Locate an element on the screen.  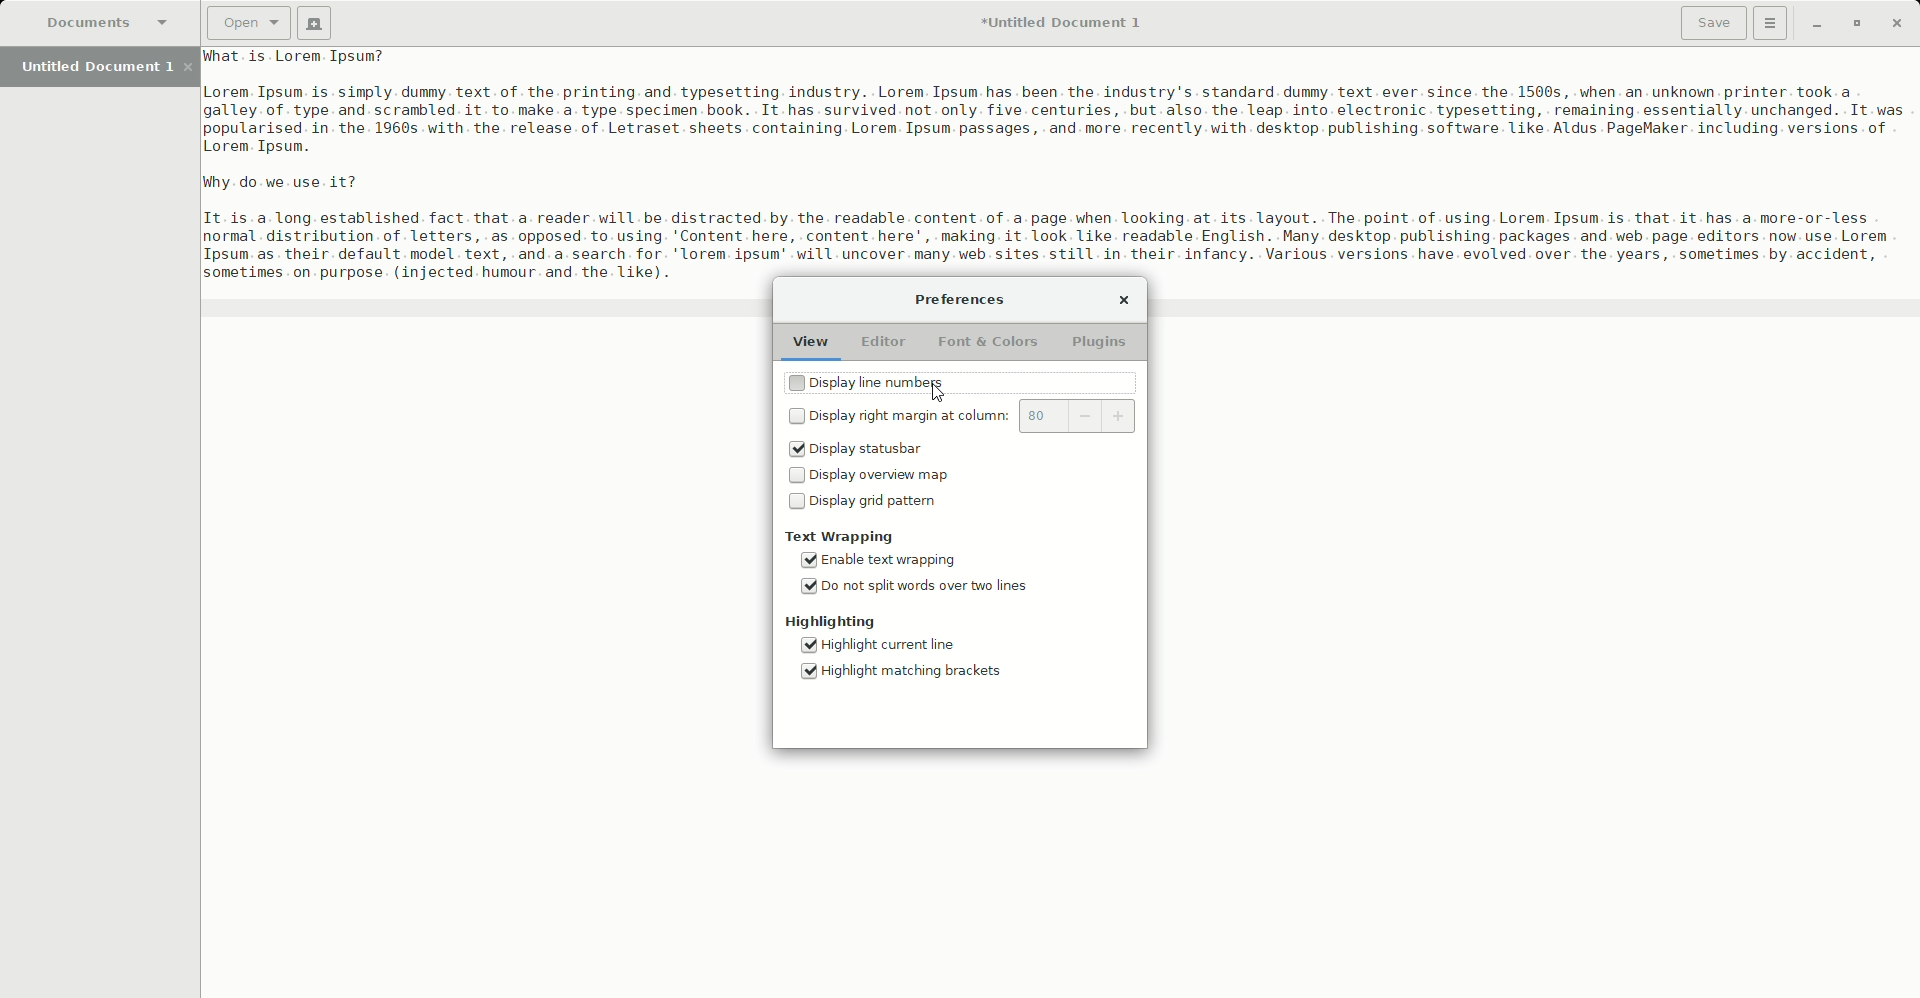
Editor is located at coordinates (885, 343).